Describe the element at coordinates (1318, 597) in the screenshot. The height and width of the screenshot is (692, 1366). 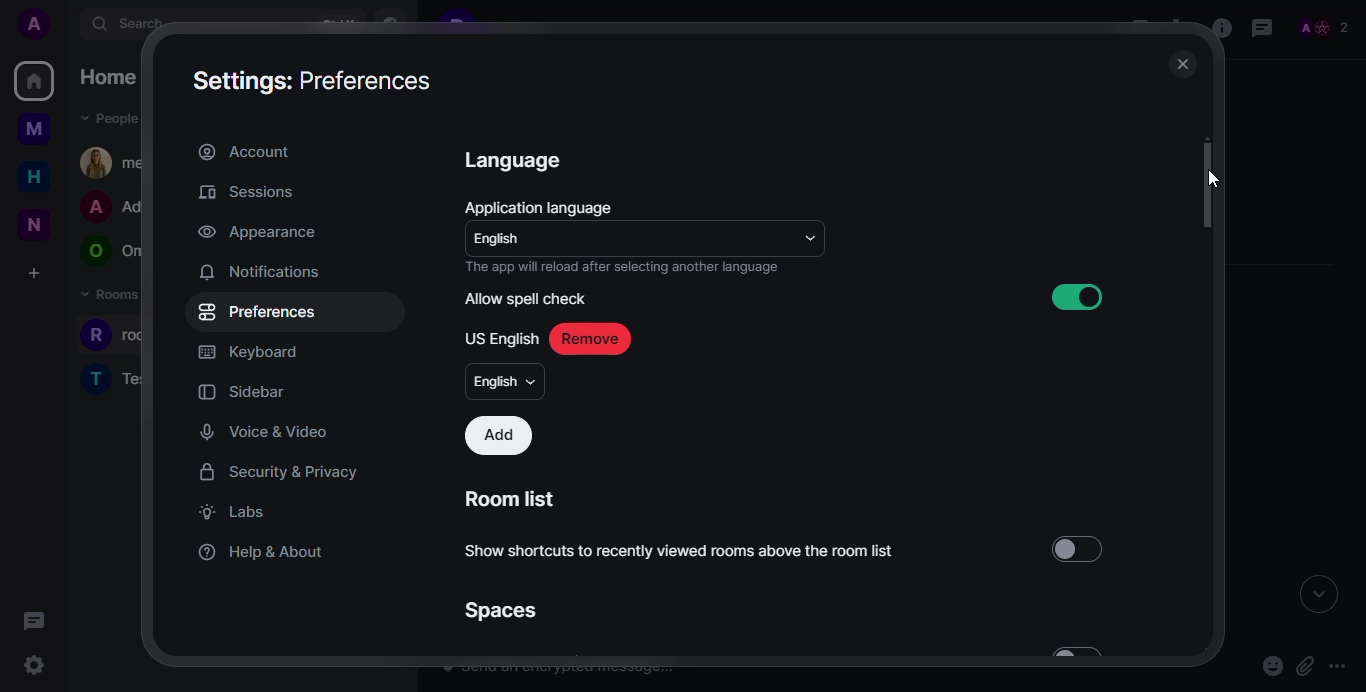
I see `expand` at that location.